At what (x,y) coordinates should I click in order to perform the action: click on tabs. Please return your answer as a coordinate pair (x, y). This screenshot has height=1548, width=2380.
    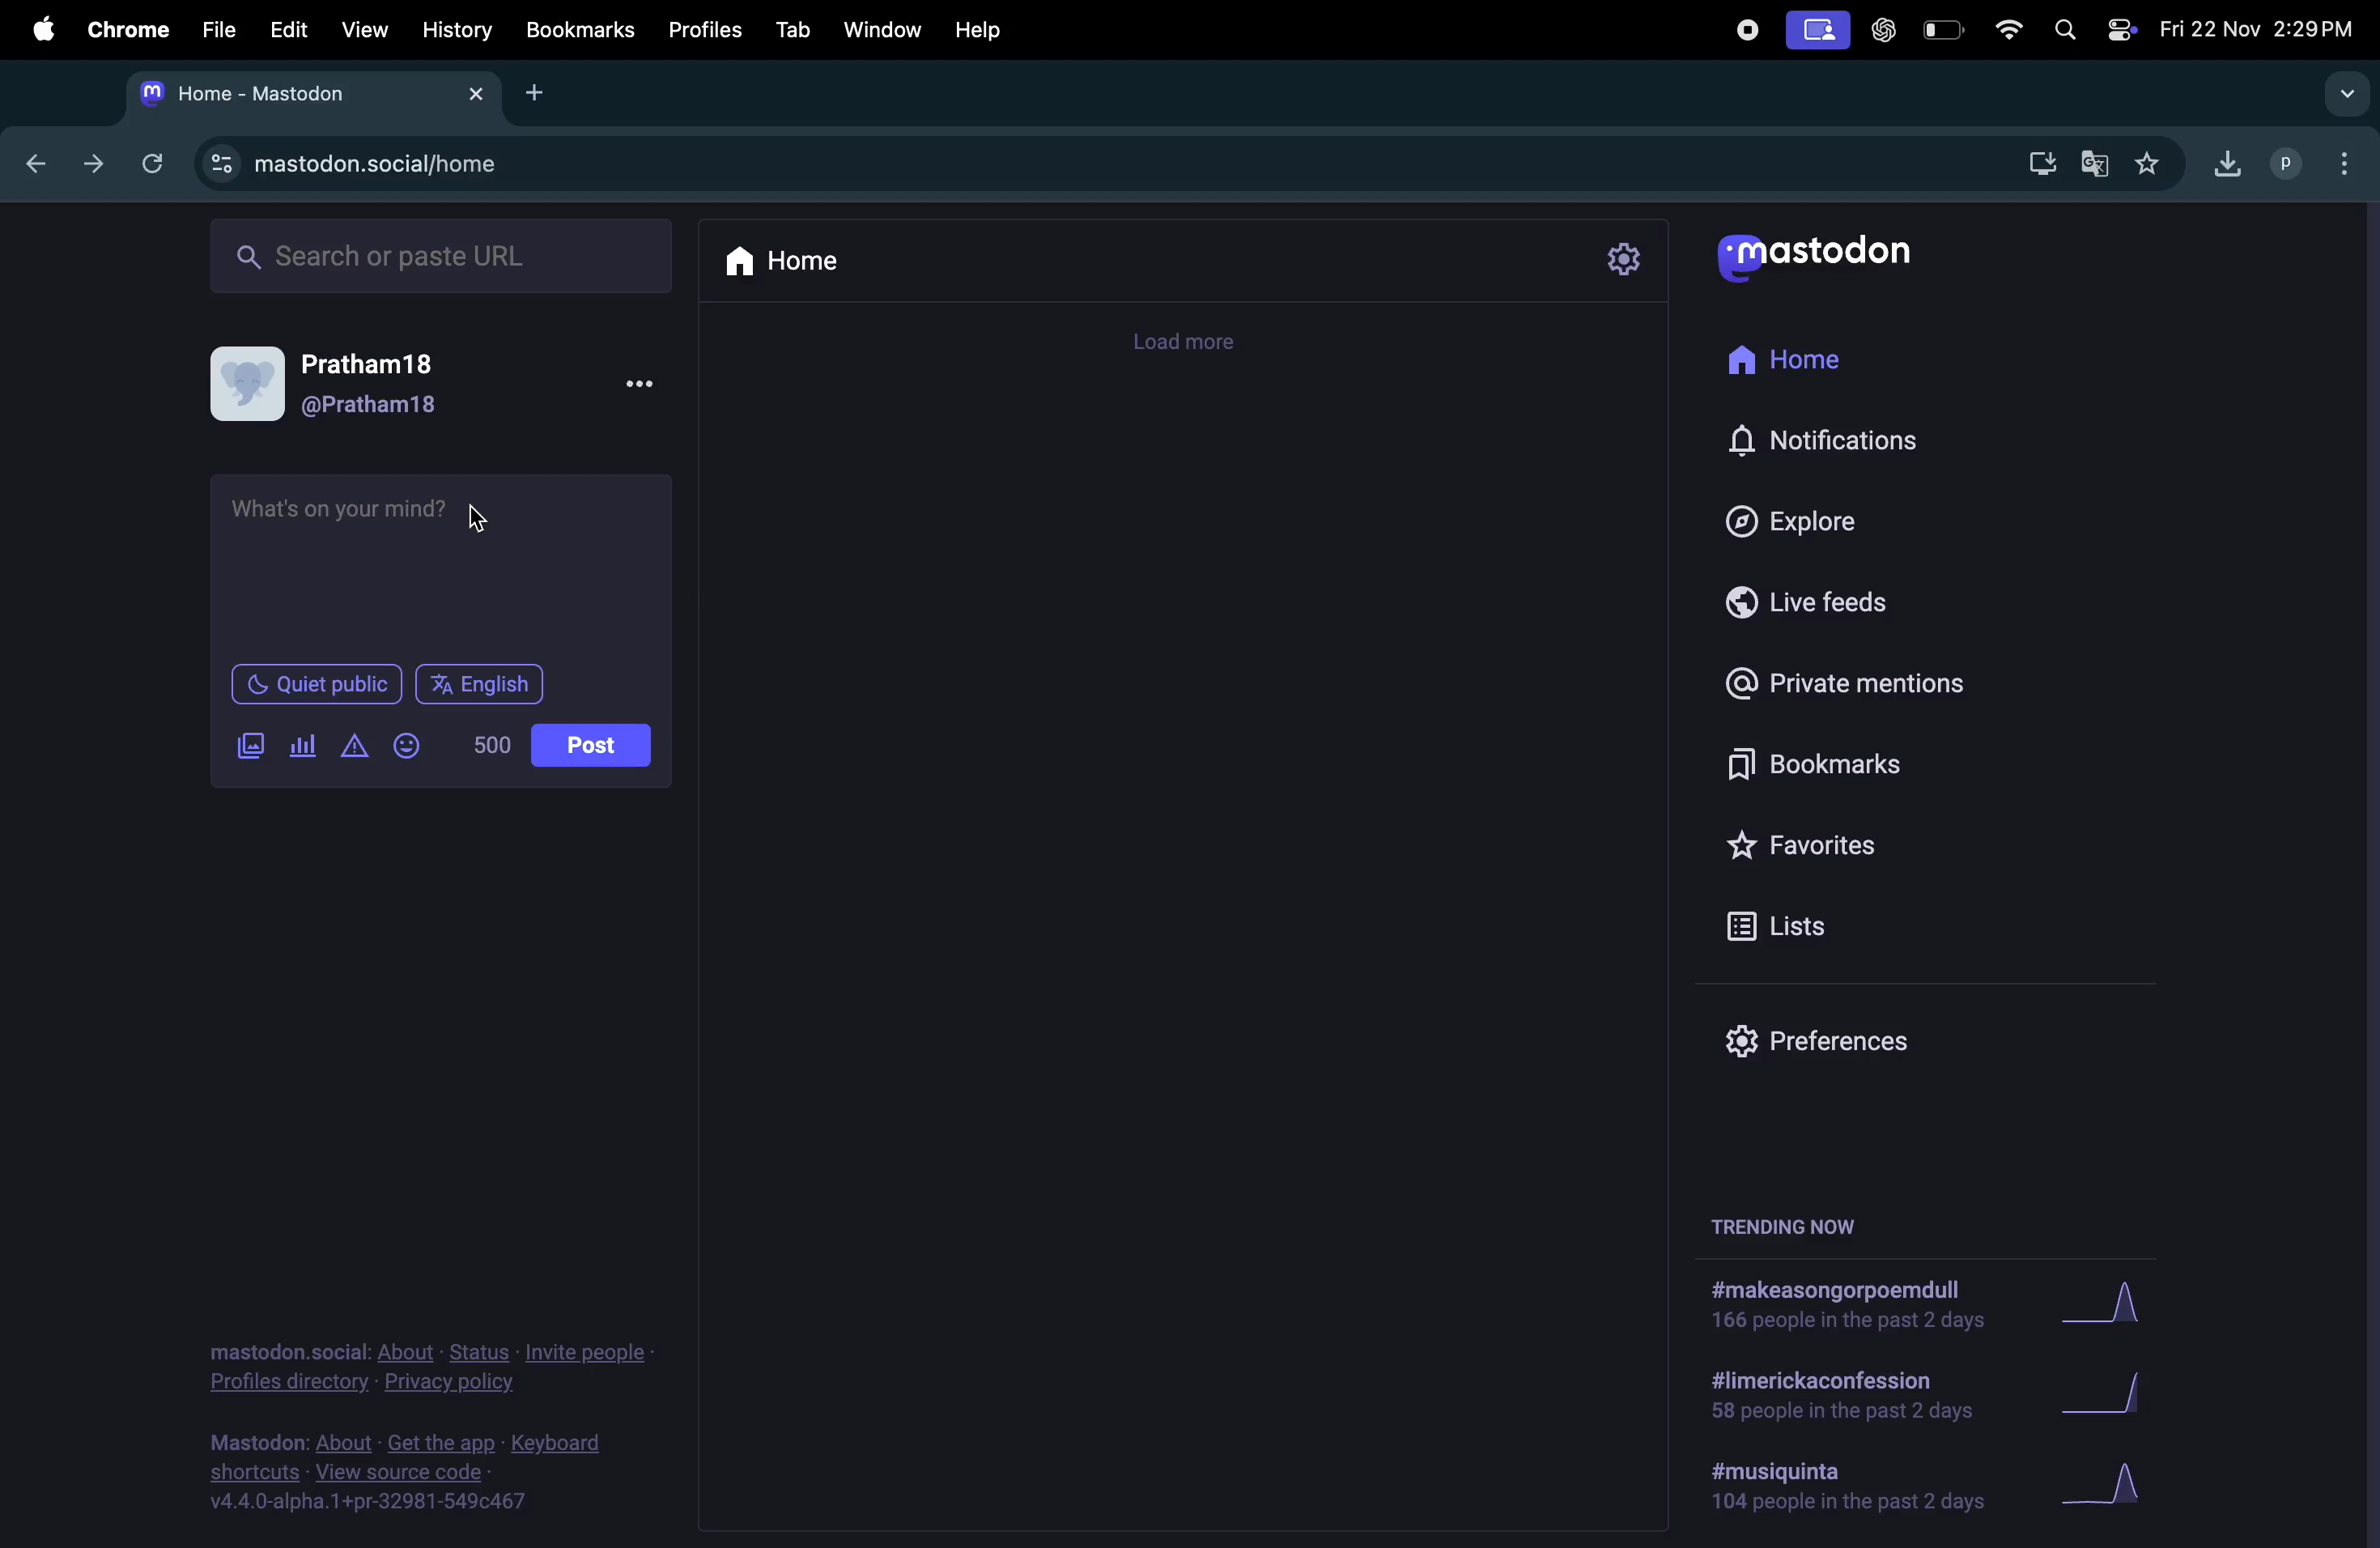
    Looking at the image, I should click on (285, 94).